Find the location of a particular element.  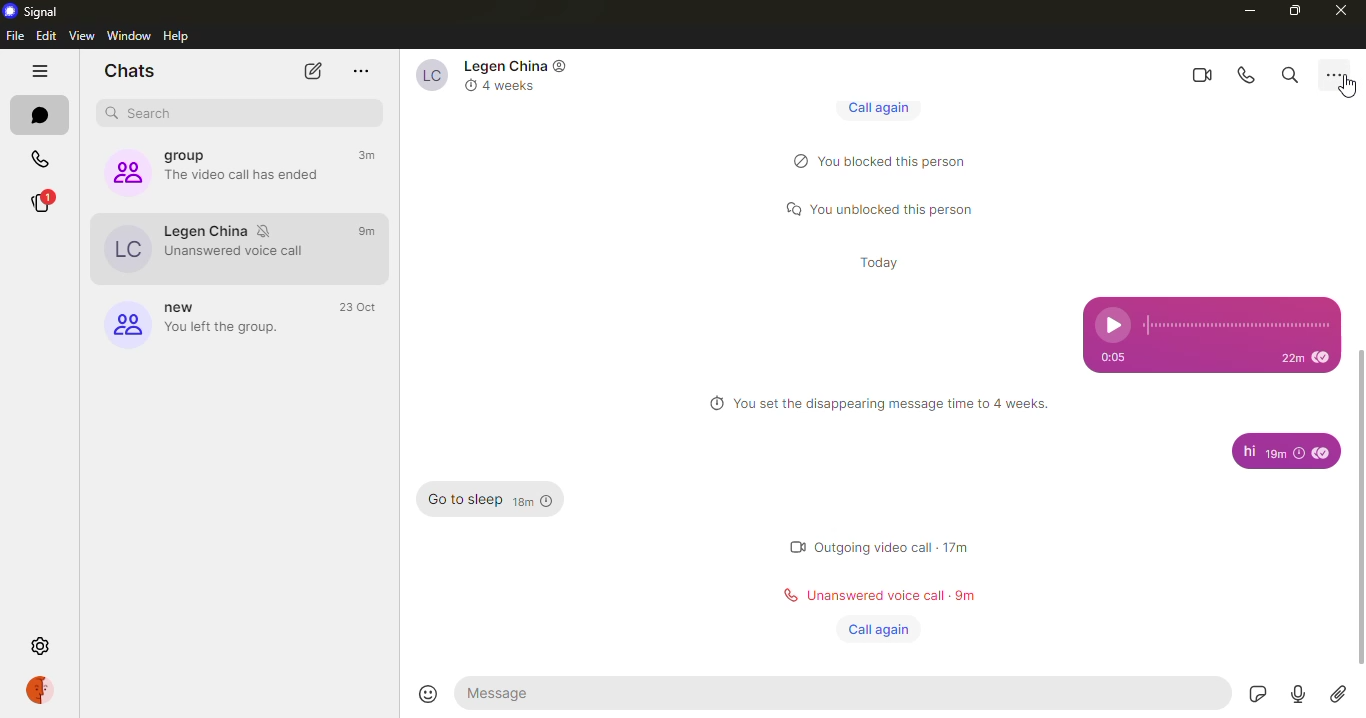

time is located at coordinates (354, 301).